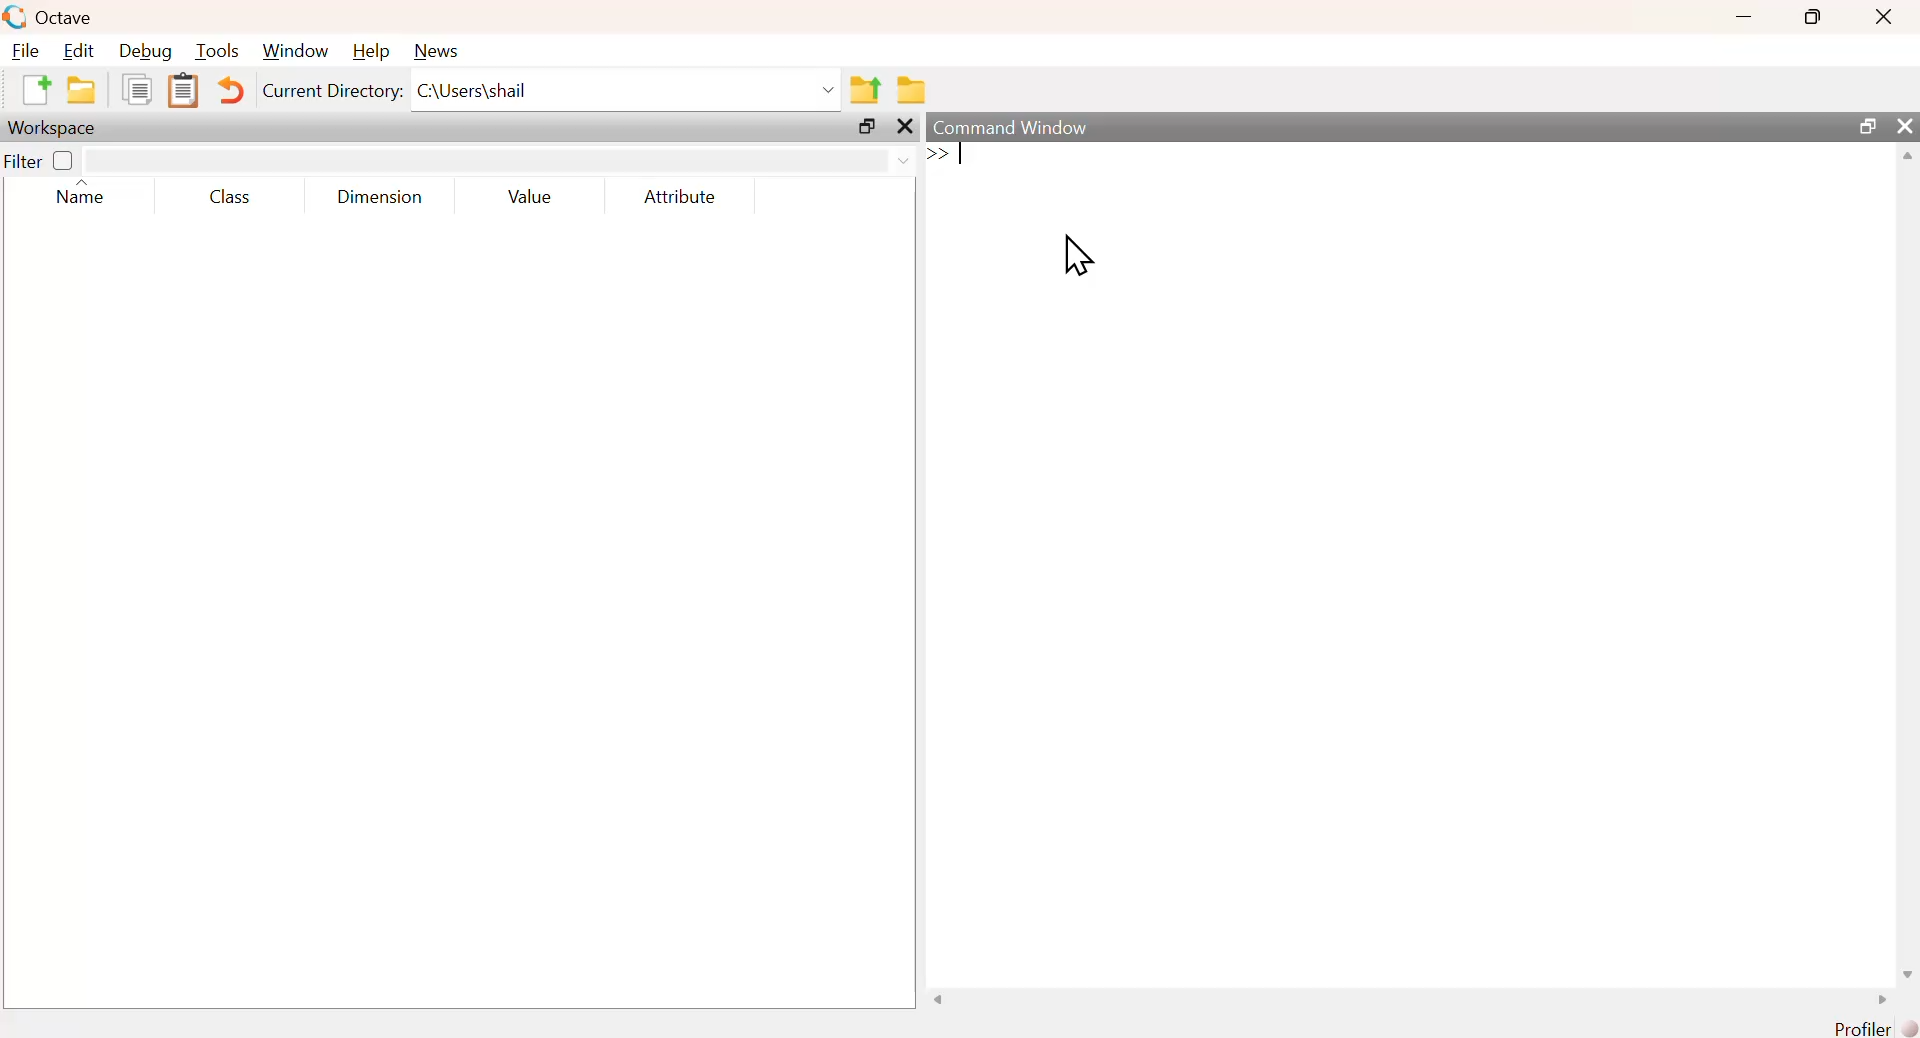 Image resolution: width=1920 pixels, height=1038 pixels. Describe the element at coordinates (868, 90) in the screenshot. I see `one directory up` at that location.